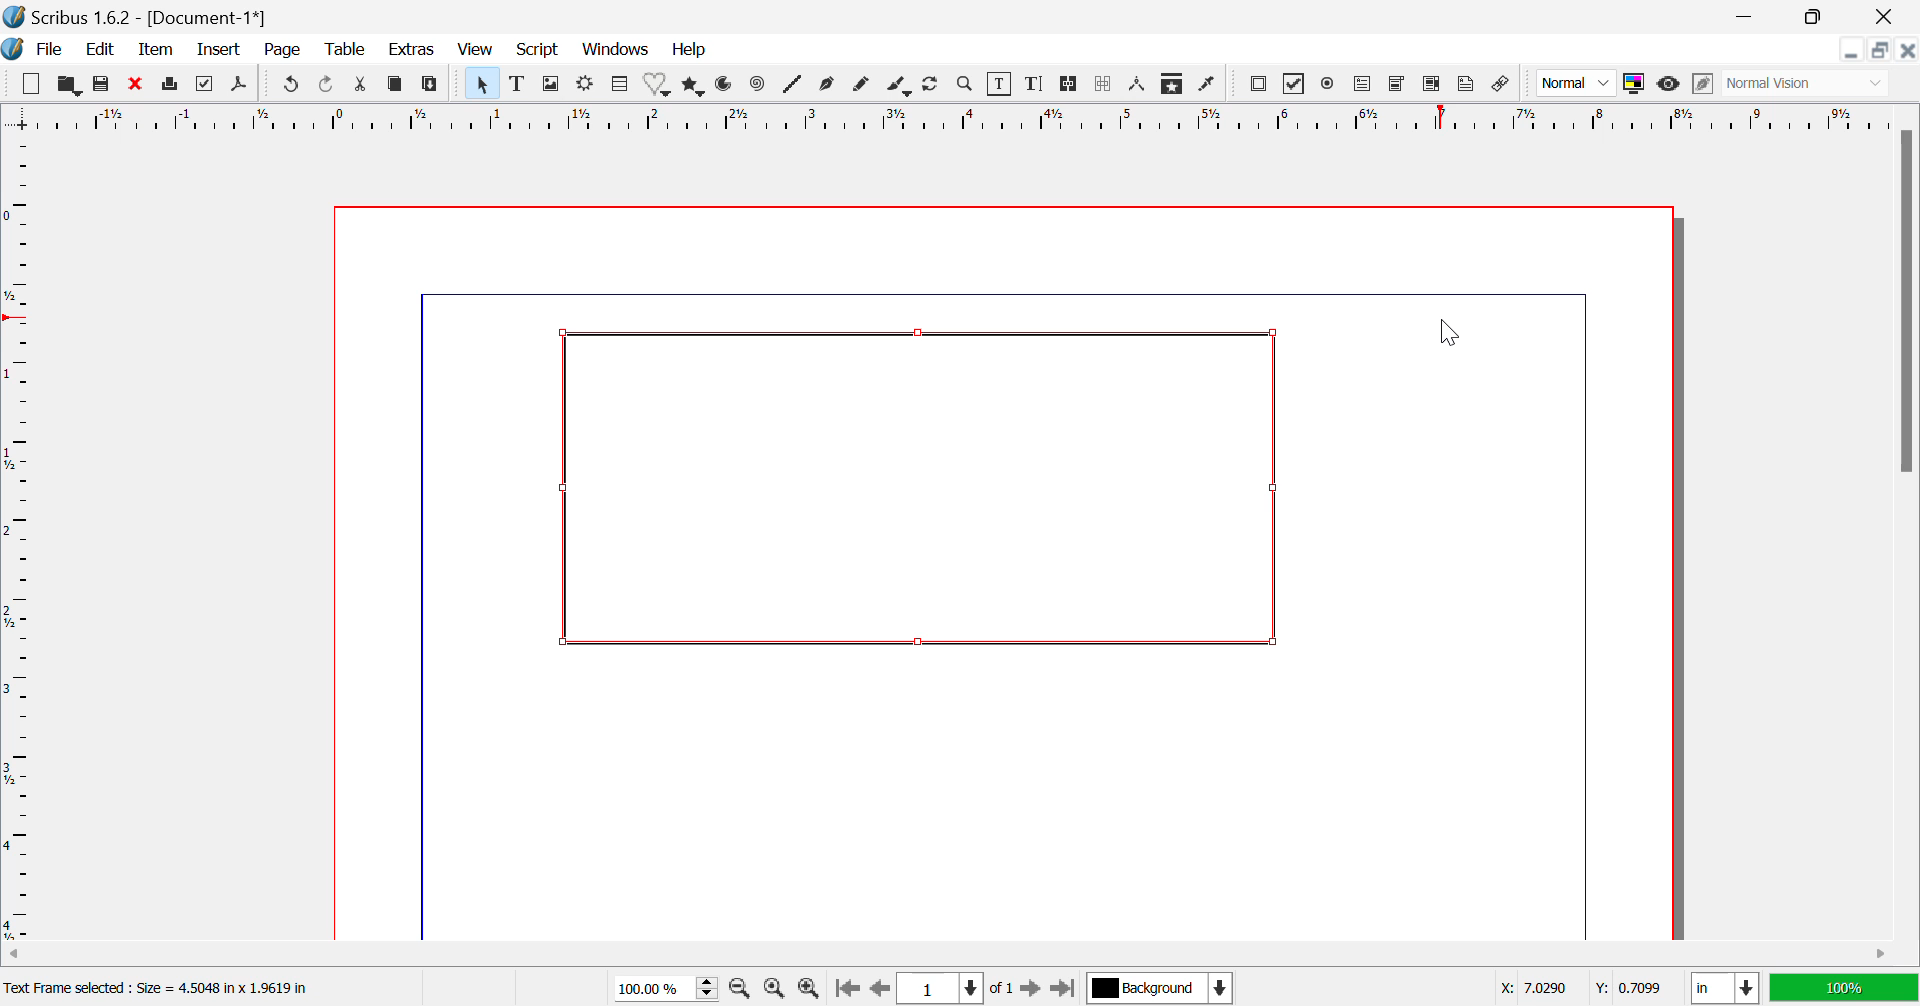 The width and height of the screenshot is (1920, 1006). What do you see at coordinates (1429, 85) in the screenshot?
I see `Pdf List box` at bounding box center [1429, 85].